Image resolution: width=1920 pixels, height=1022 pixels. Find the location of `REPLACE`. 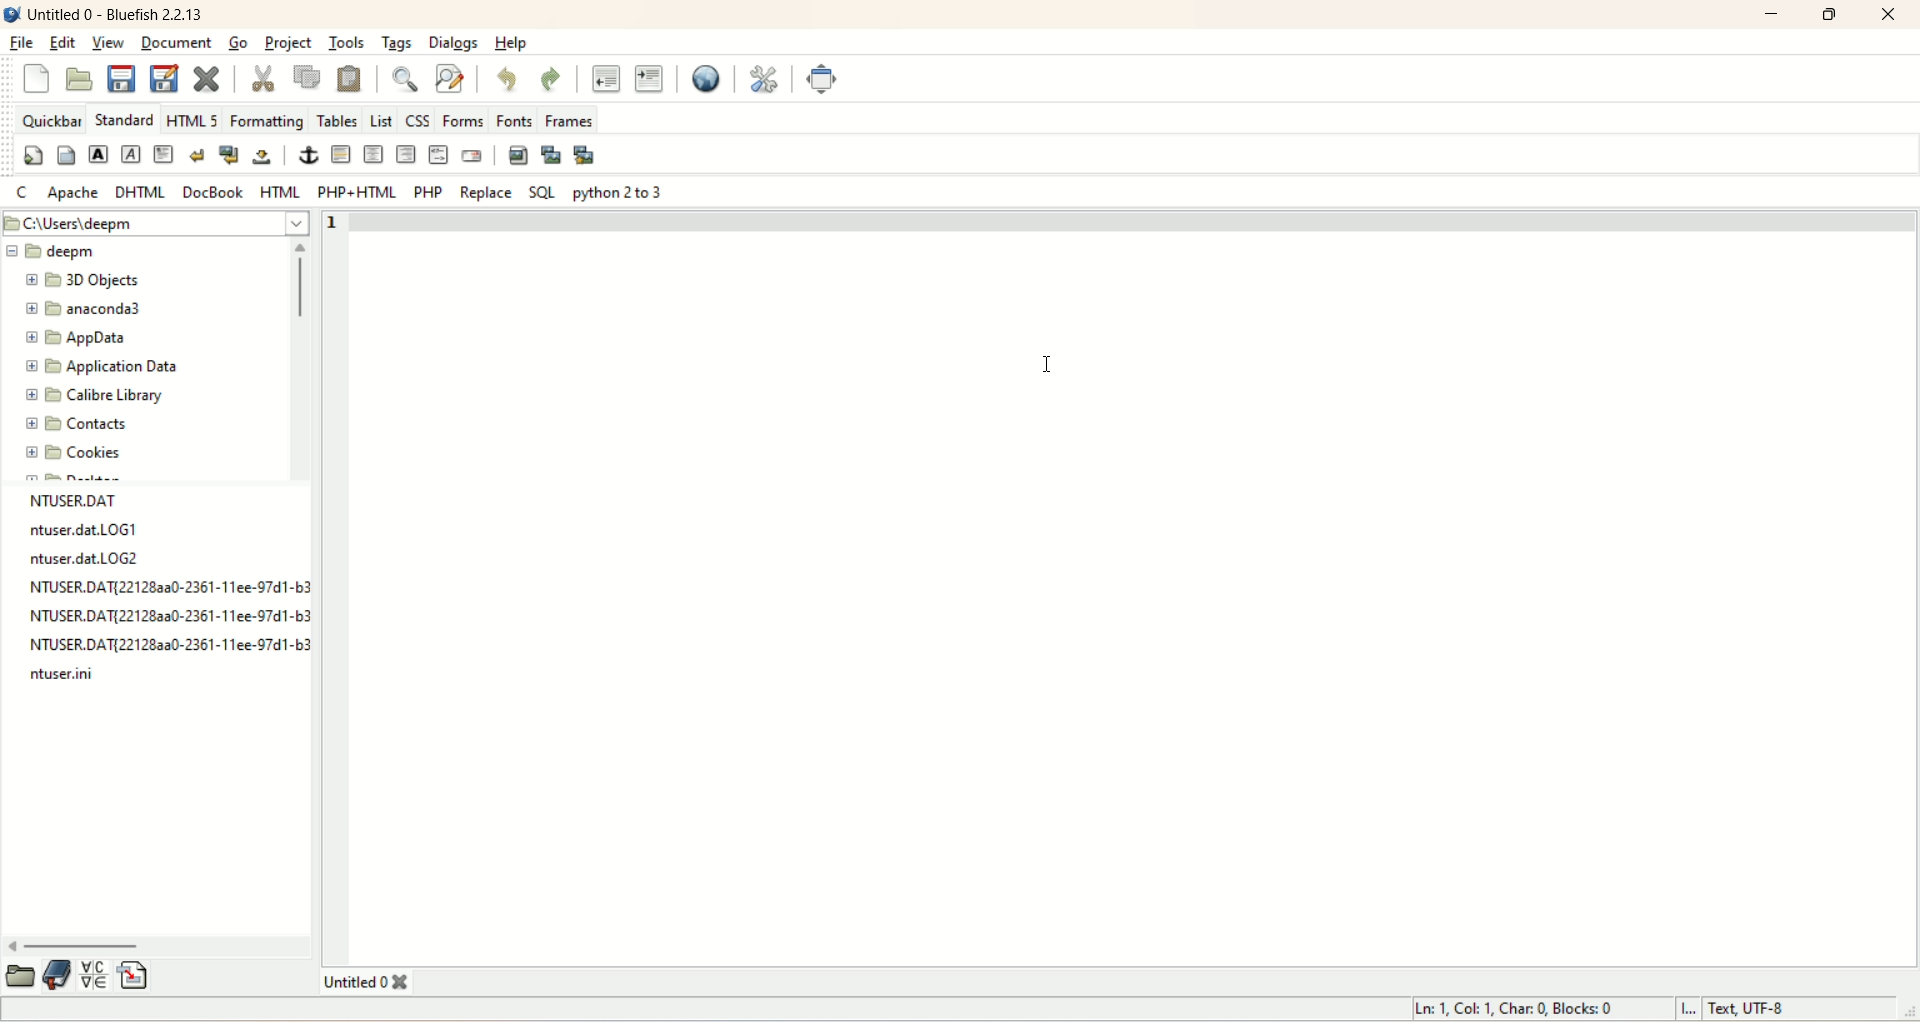

REPLACE is located at coordinates (488, 192).